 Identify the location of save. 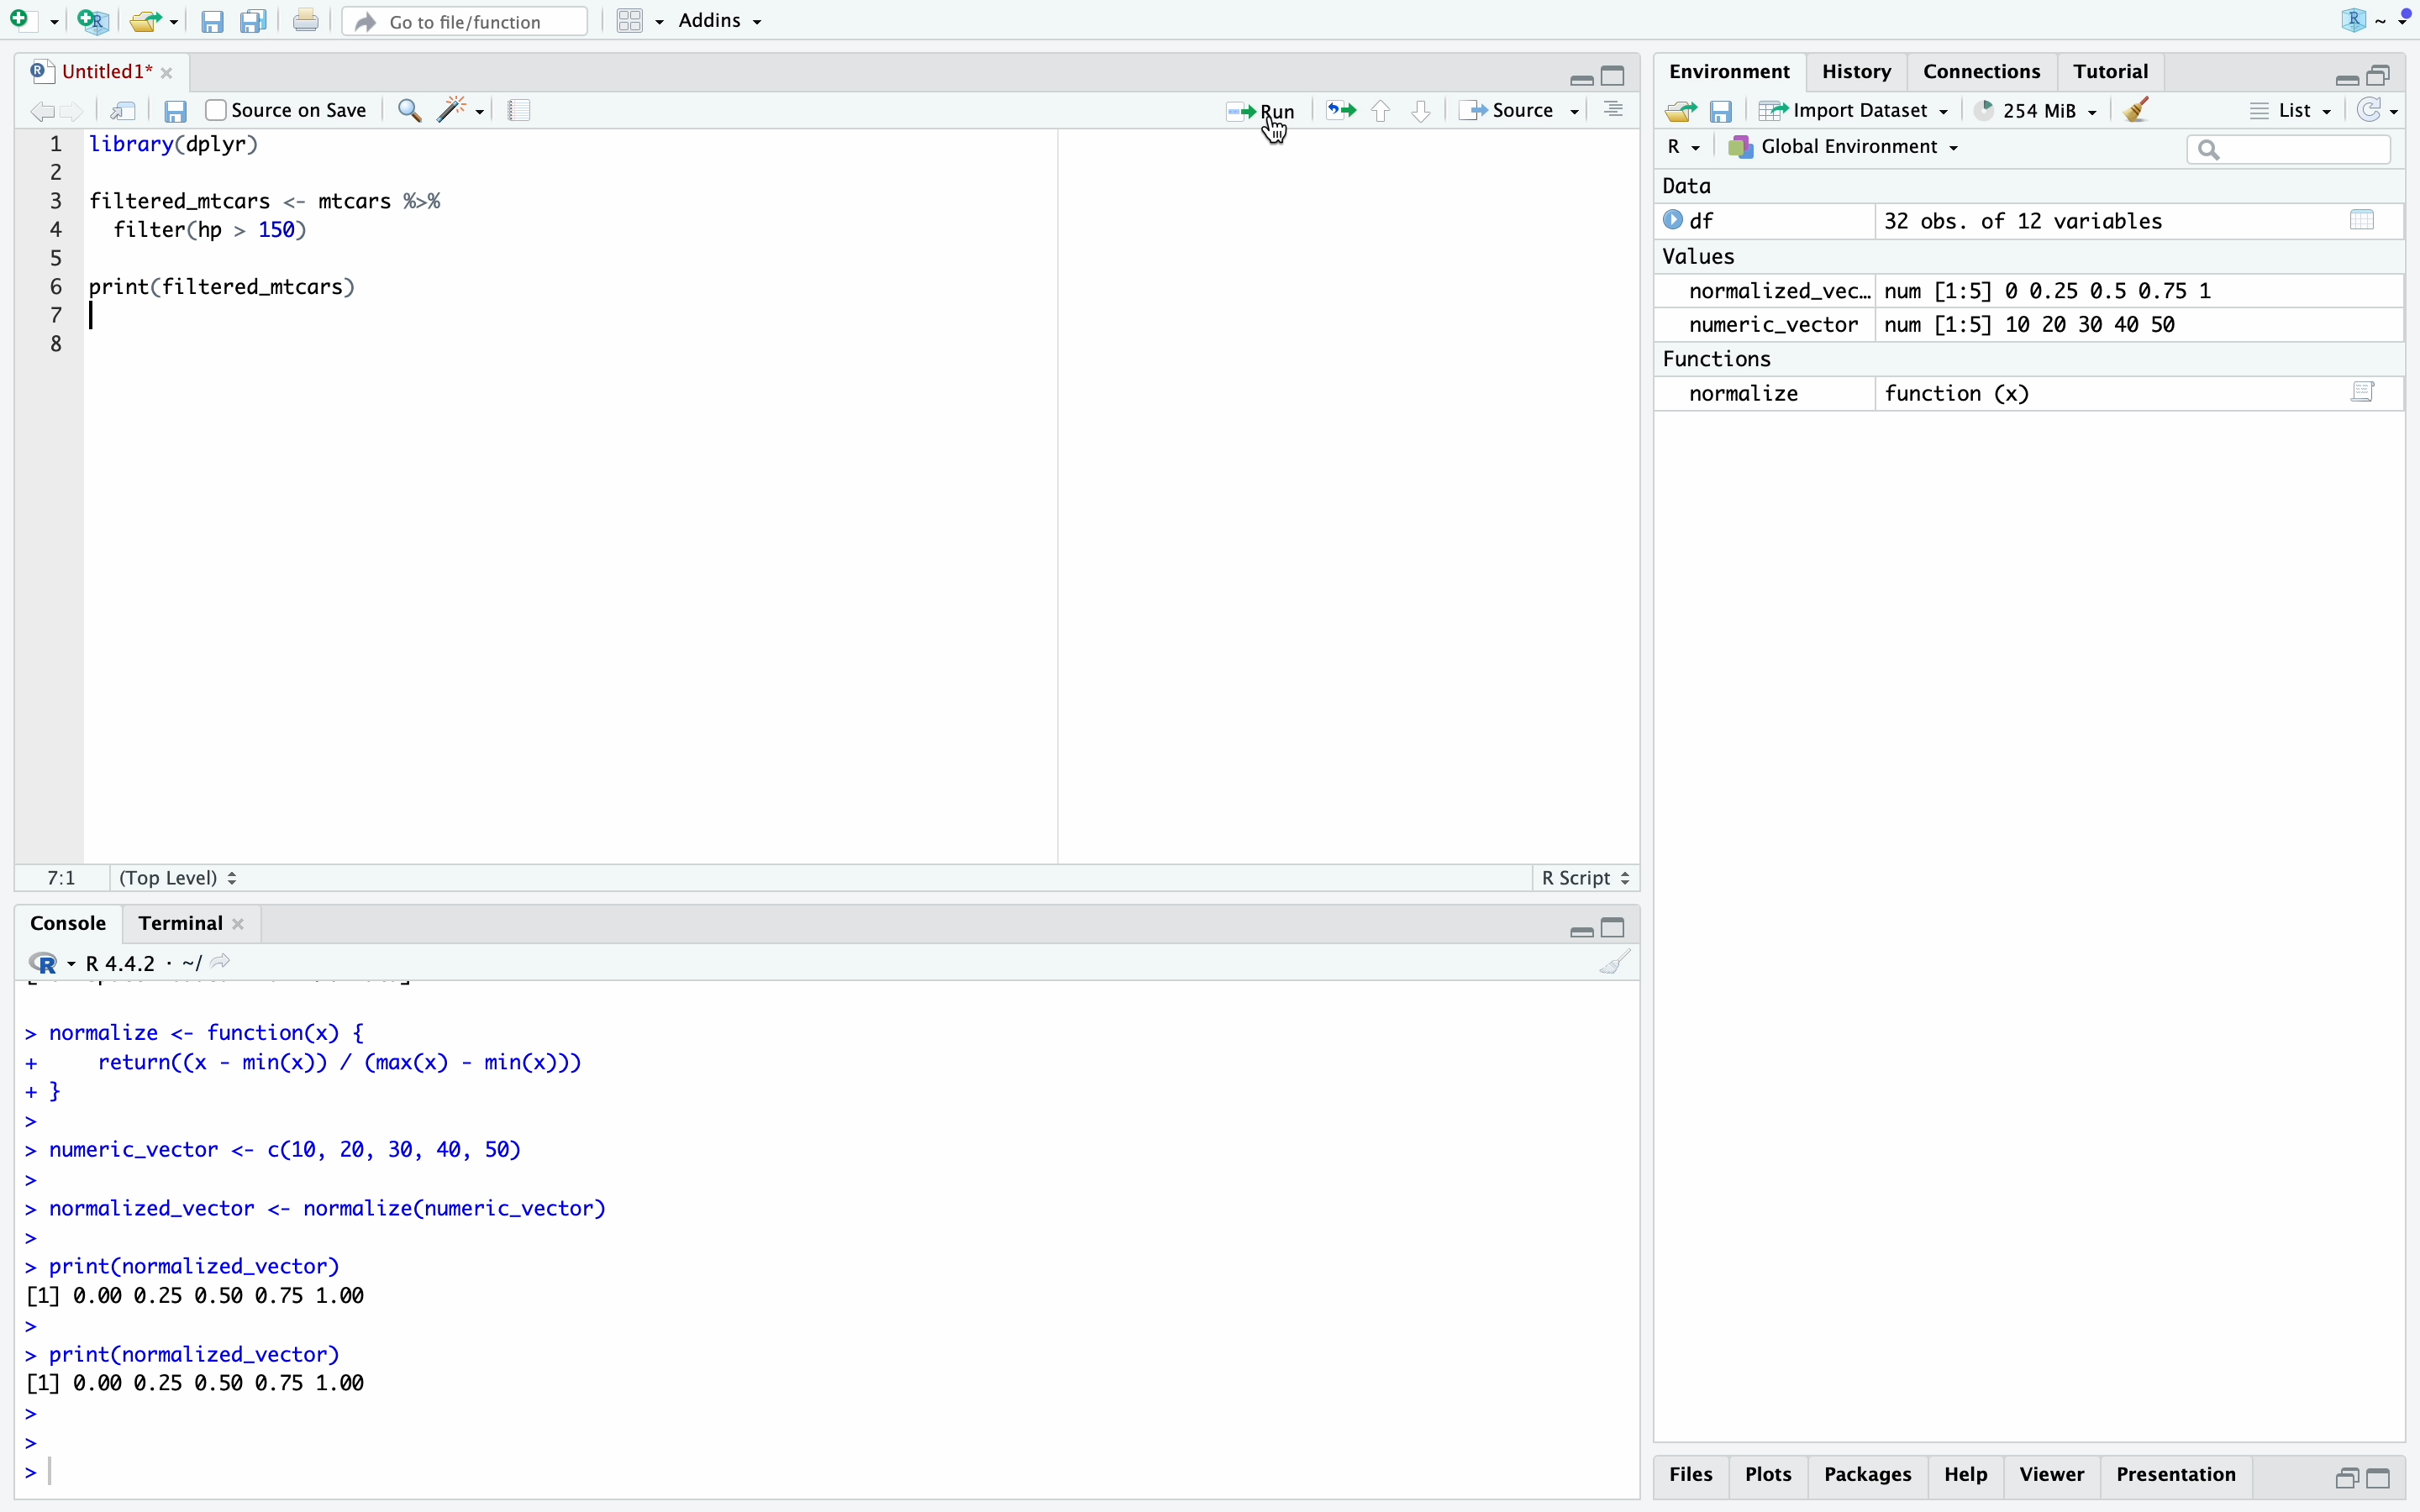
(213, 25).